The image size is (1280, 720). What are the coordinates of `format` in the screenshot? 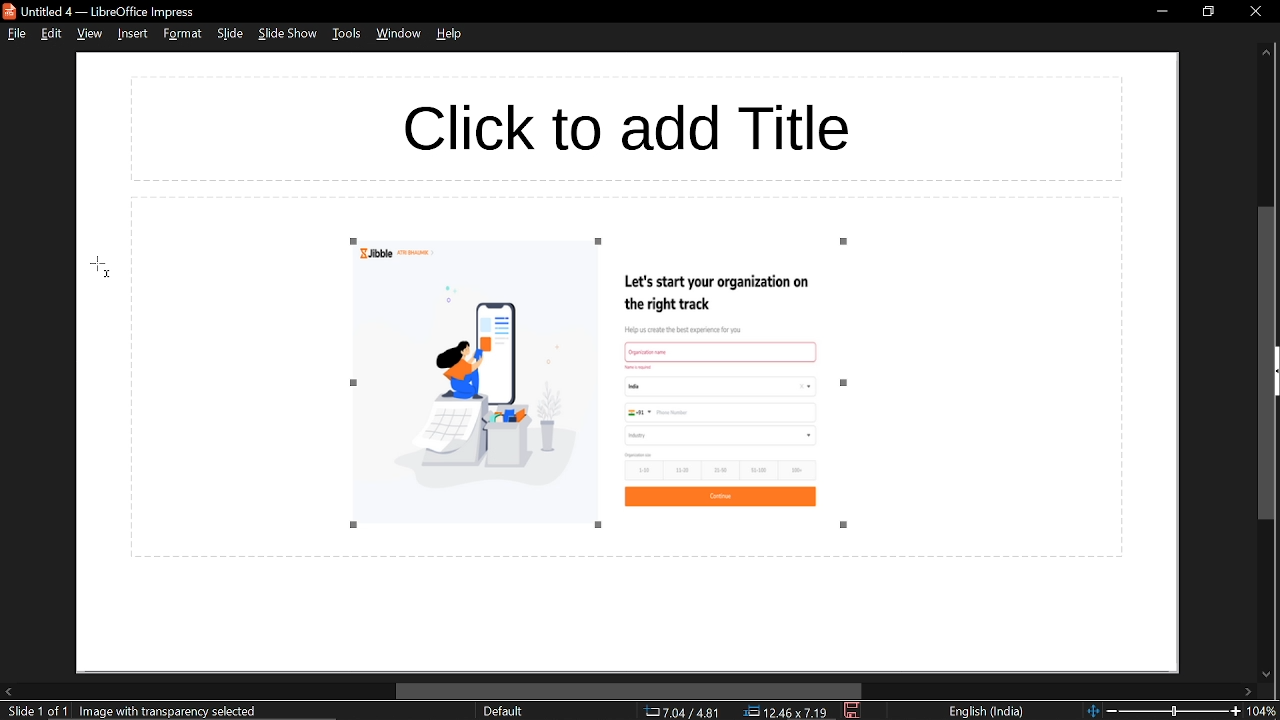 It's located at (182, 34).